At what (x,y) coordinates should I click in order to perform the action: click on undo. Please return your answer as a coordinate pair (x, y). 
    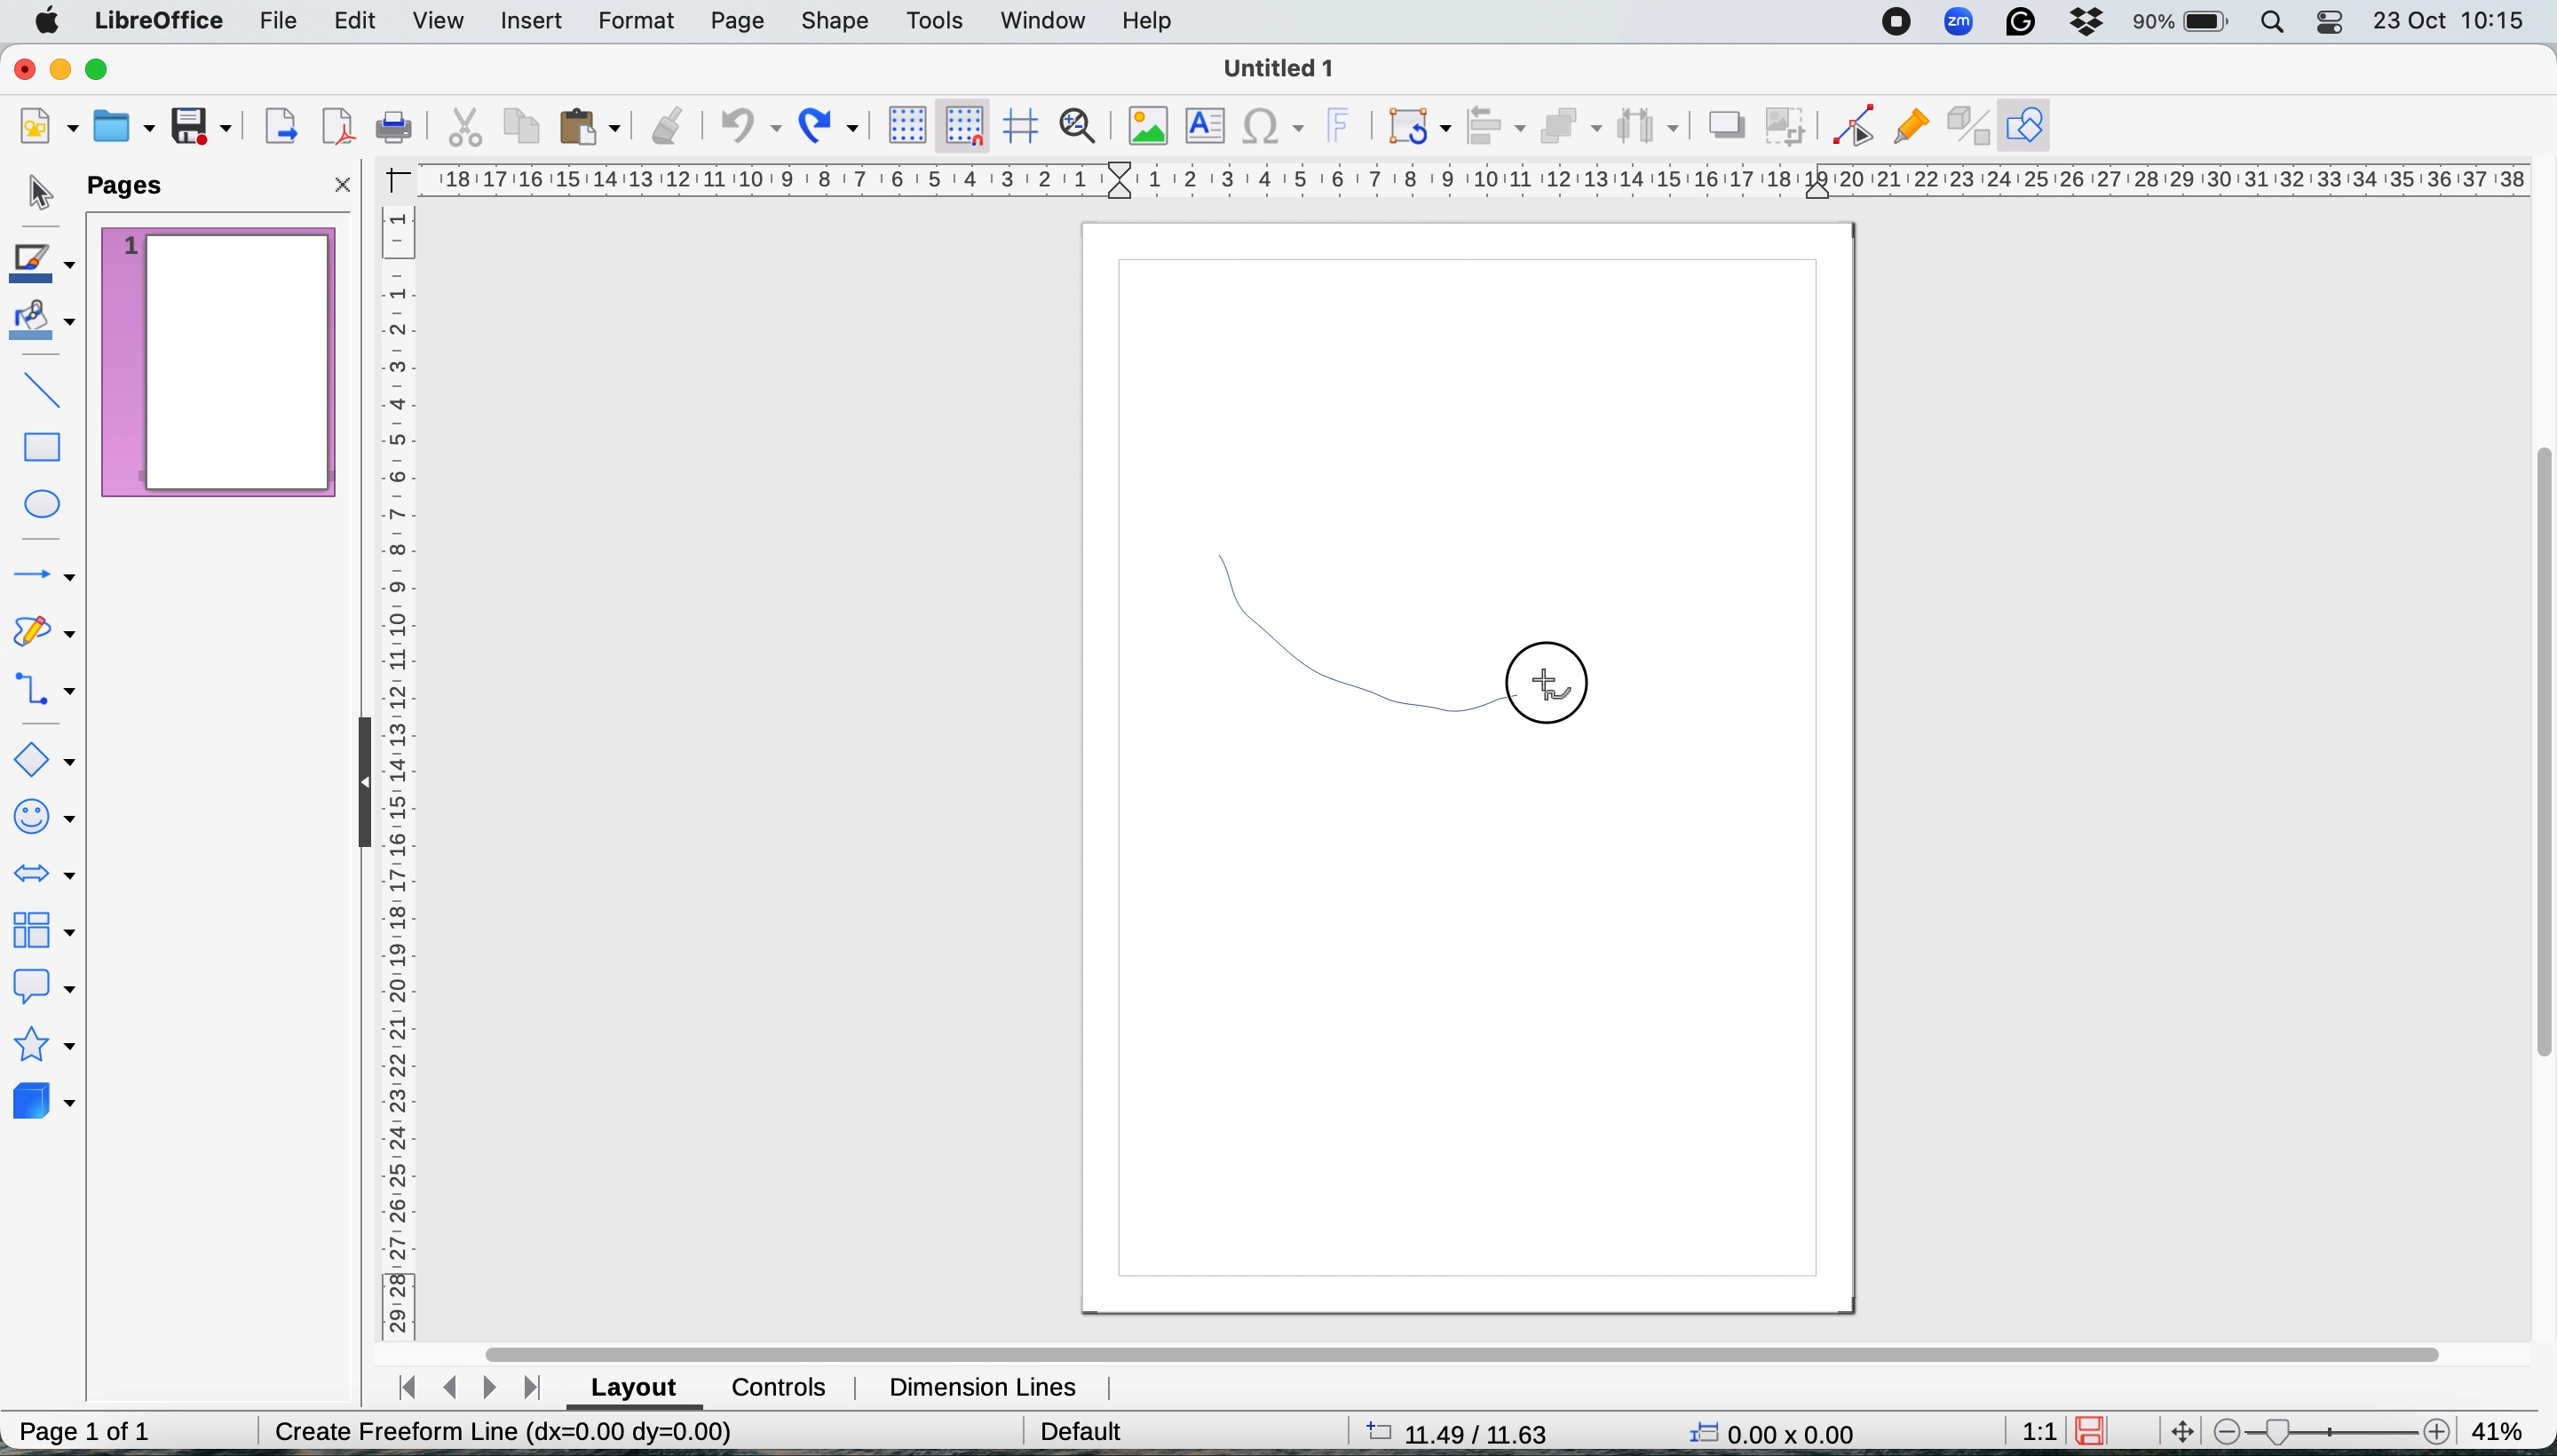
    Looking at the image, I should click on (750, 128).